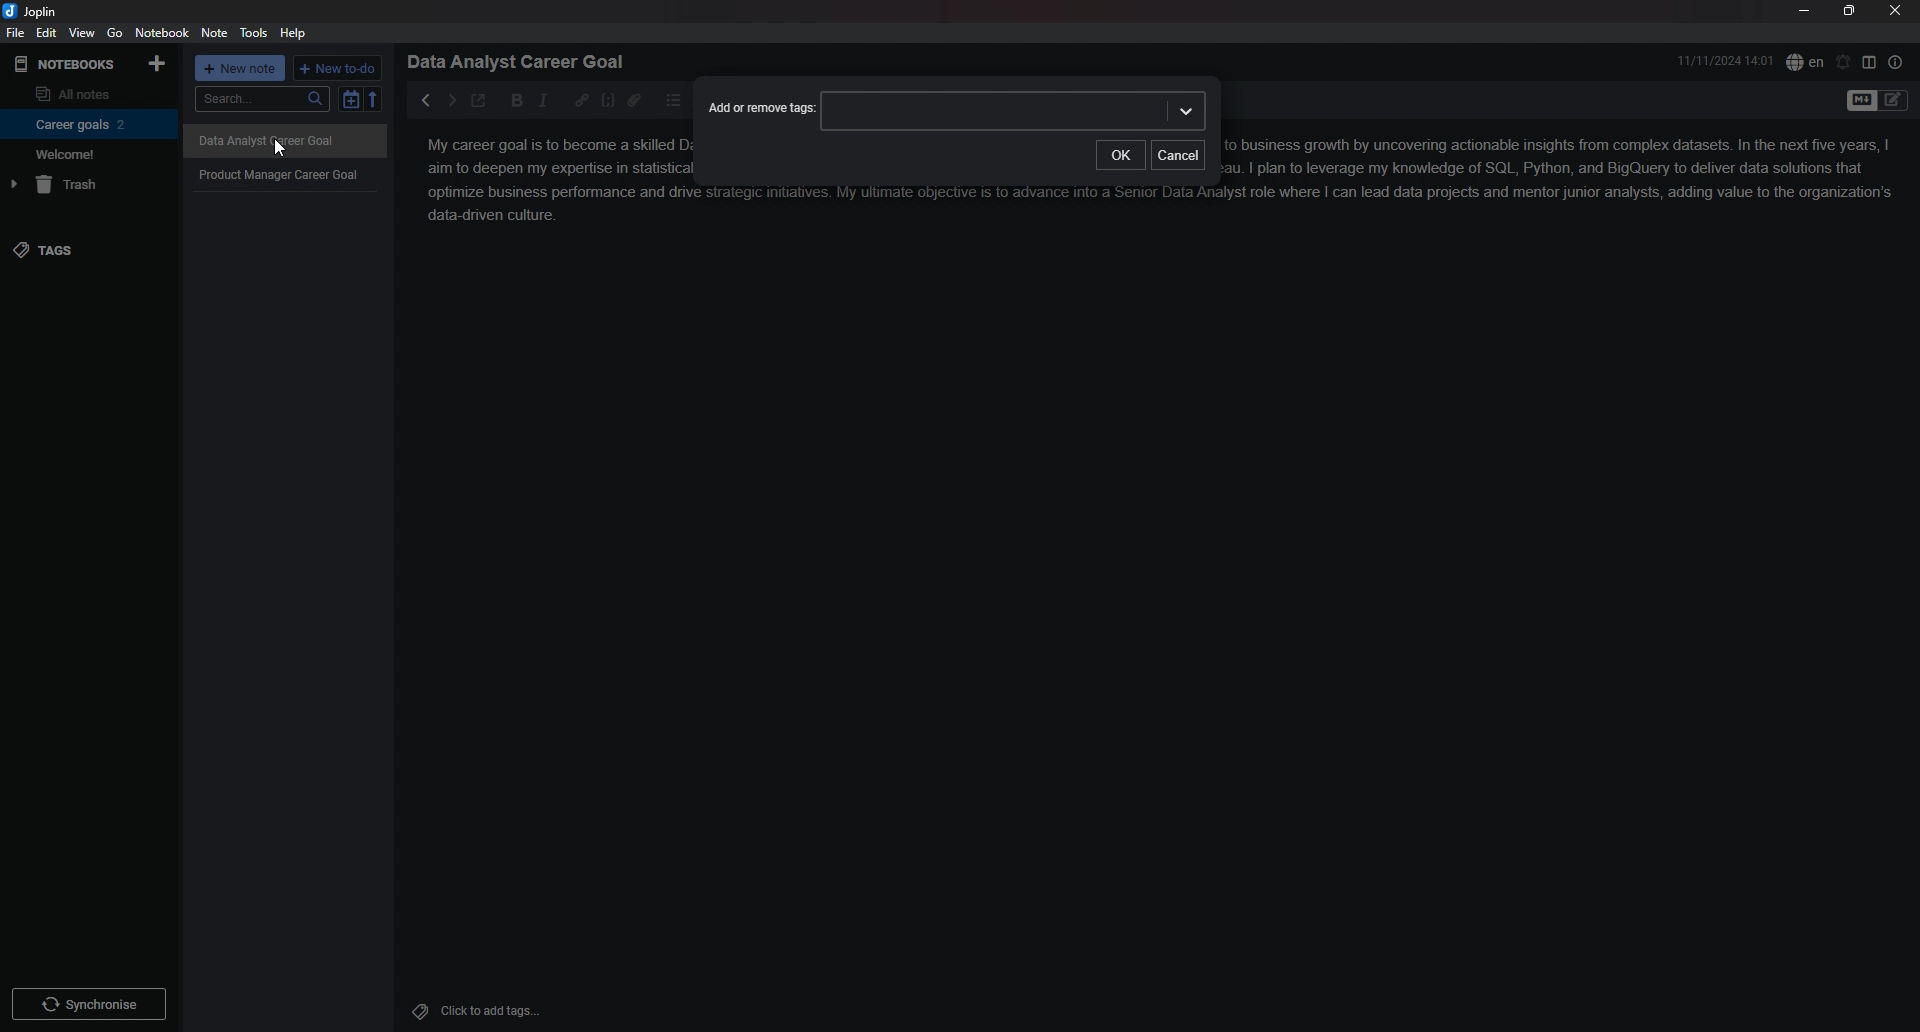 This screenshot has width=1920, height=1032. What do you see at coordinates (673, 101) in the screenshot?
I see `bullet list` at bounding box center [673, 101].